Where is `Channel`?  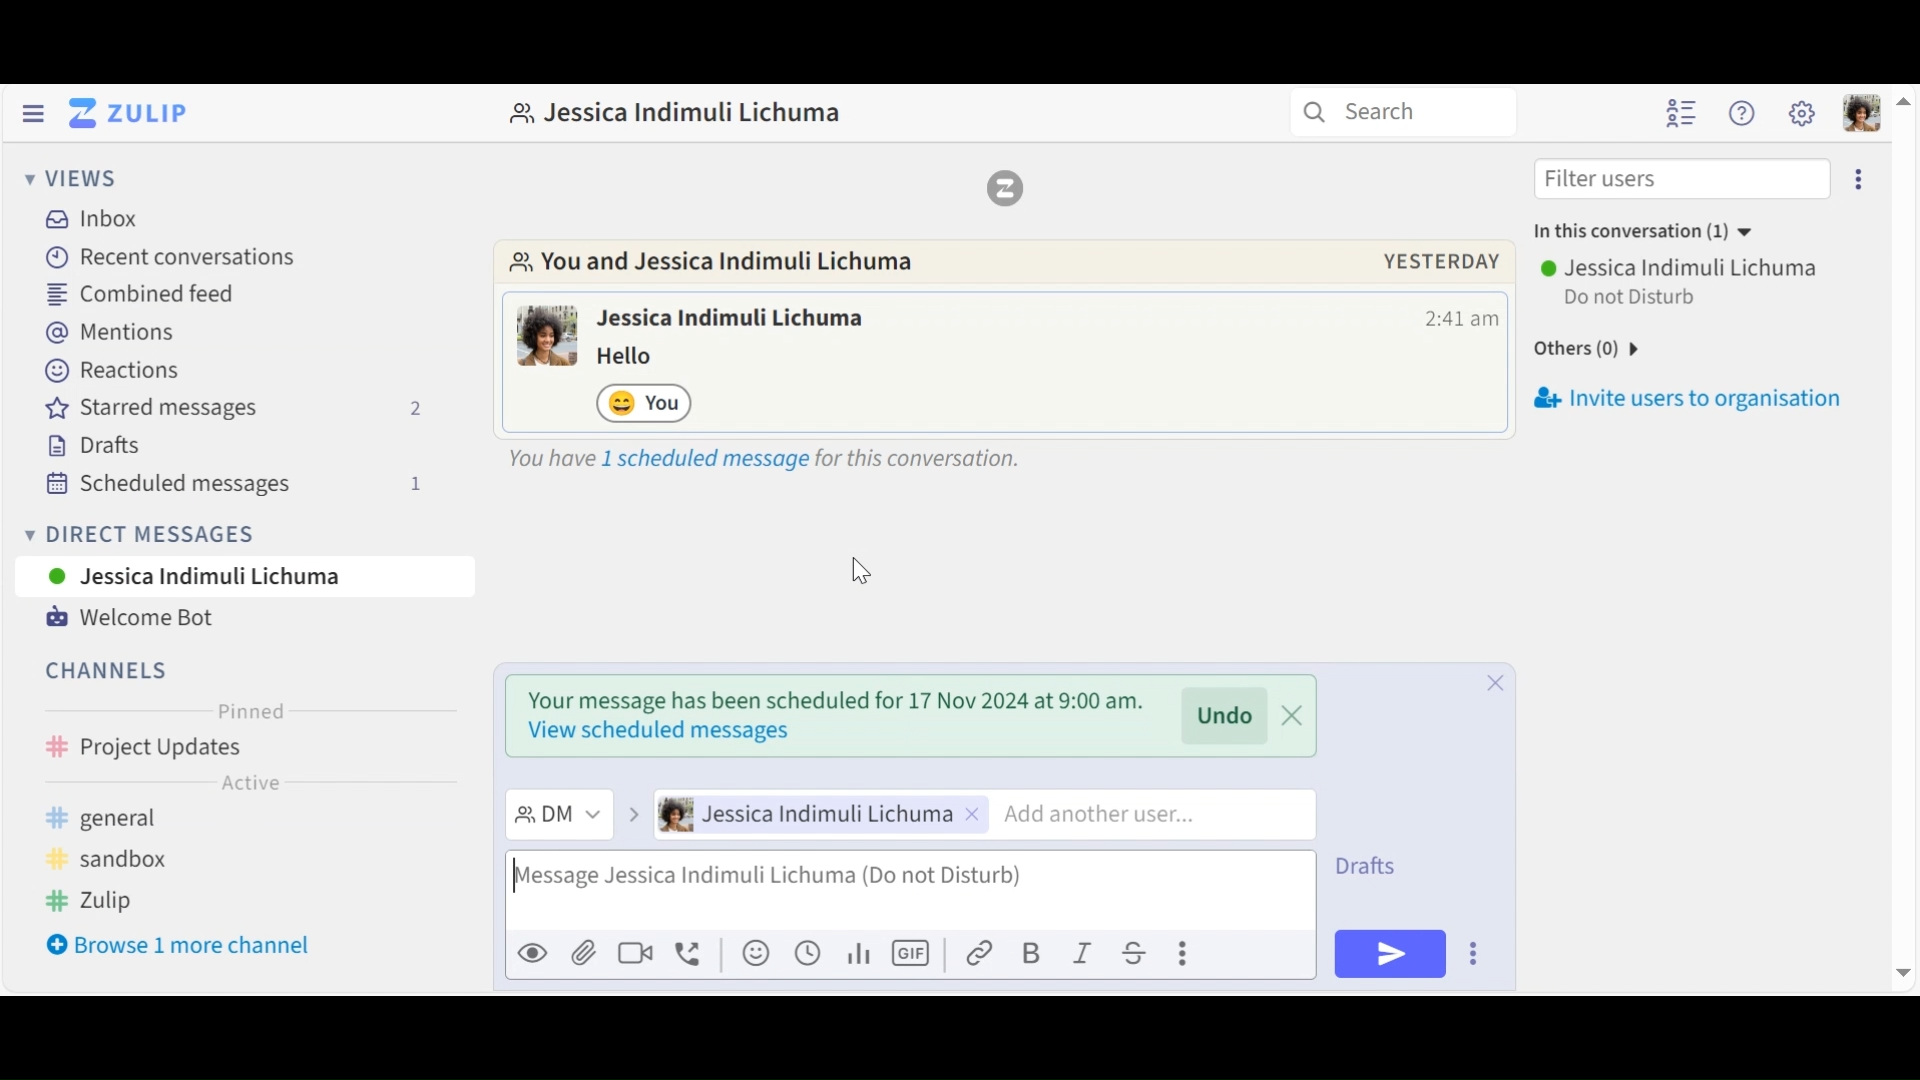
Channel is located at coordinates (101, 664).